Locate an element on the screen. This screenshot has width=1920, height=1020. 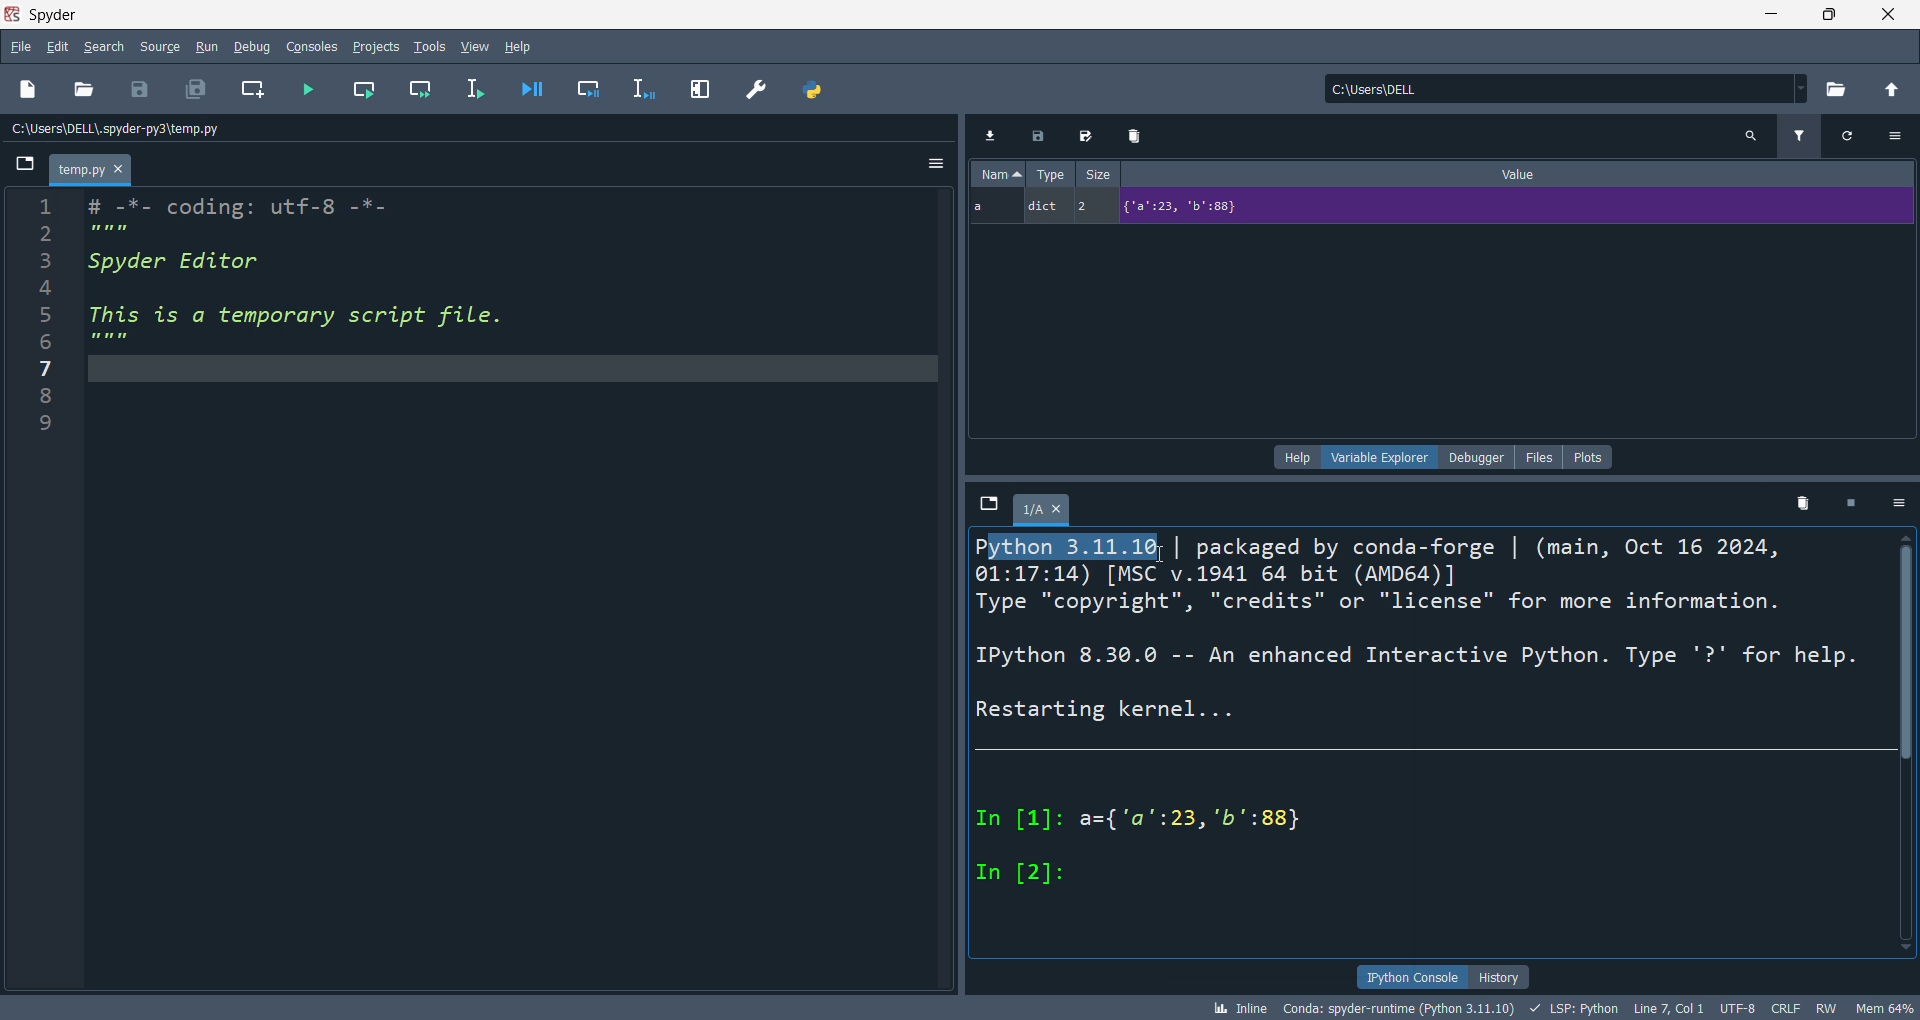
refresh is located at coordinates (1856, 136).